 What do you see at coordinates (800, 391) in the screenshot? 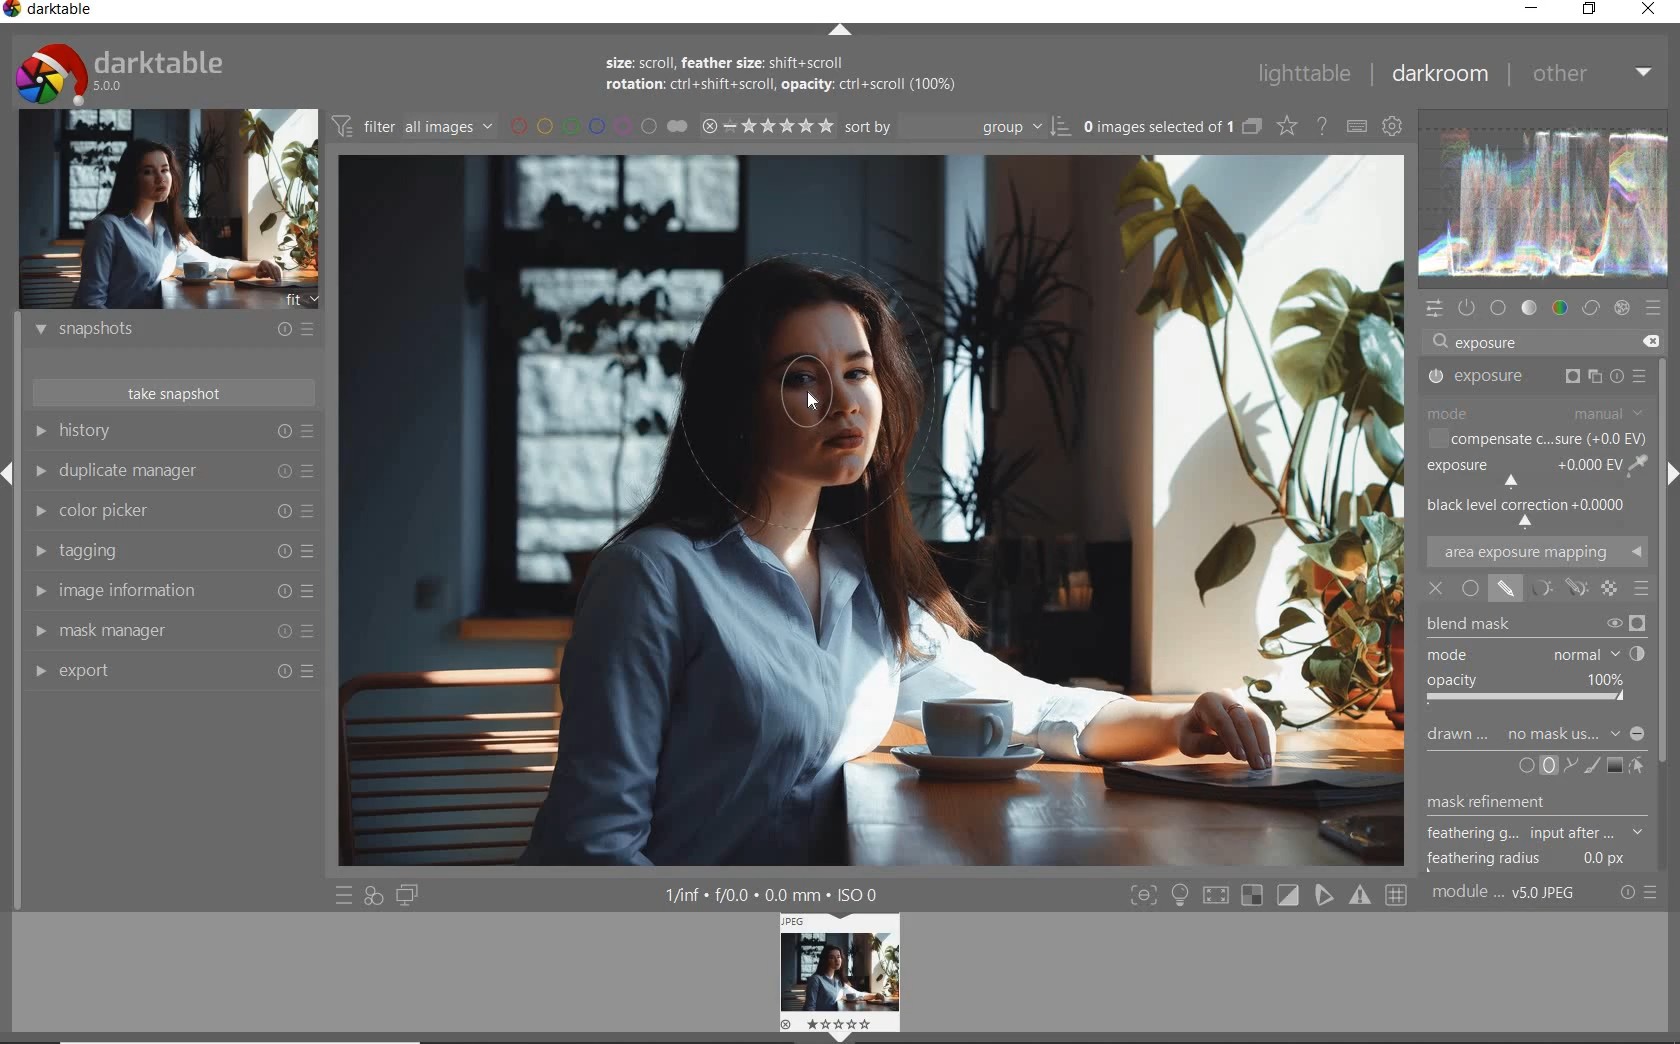
I see `DRAWN MASK` at bounding box center [800, 391].